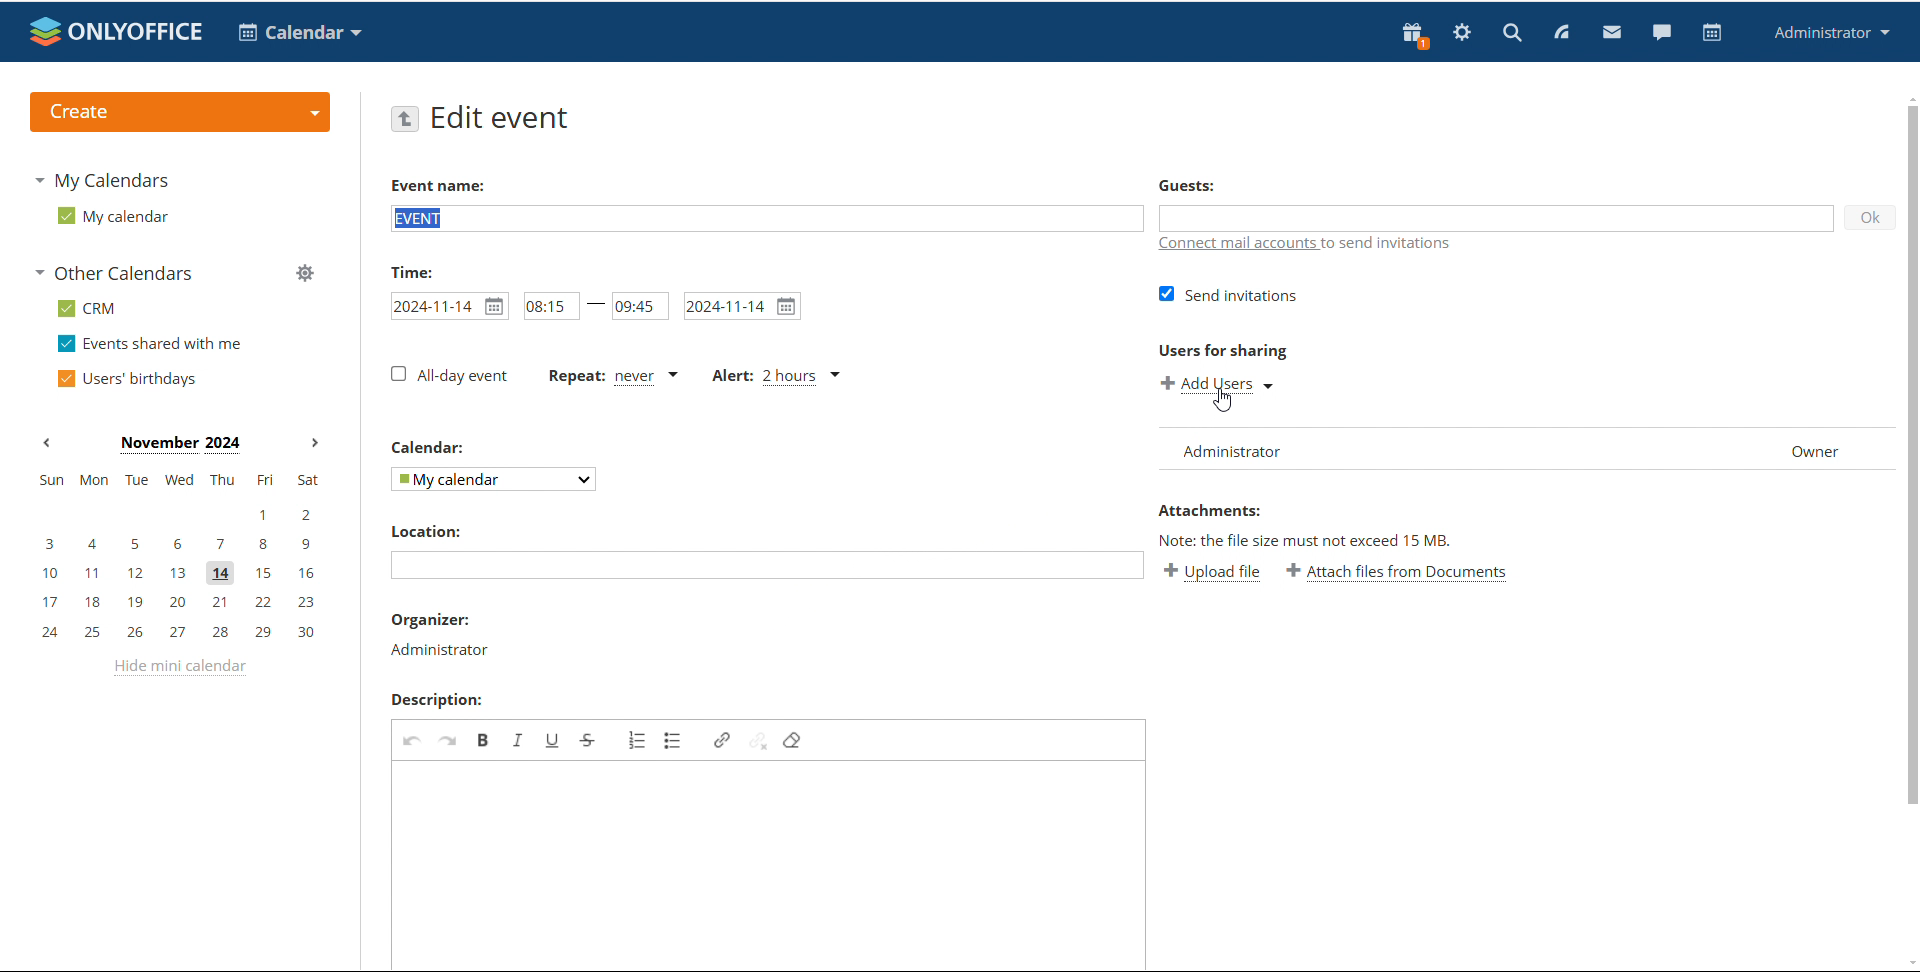 This screenshot has width=1920, height=972. I want to click on chat, so click(1661, 31).